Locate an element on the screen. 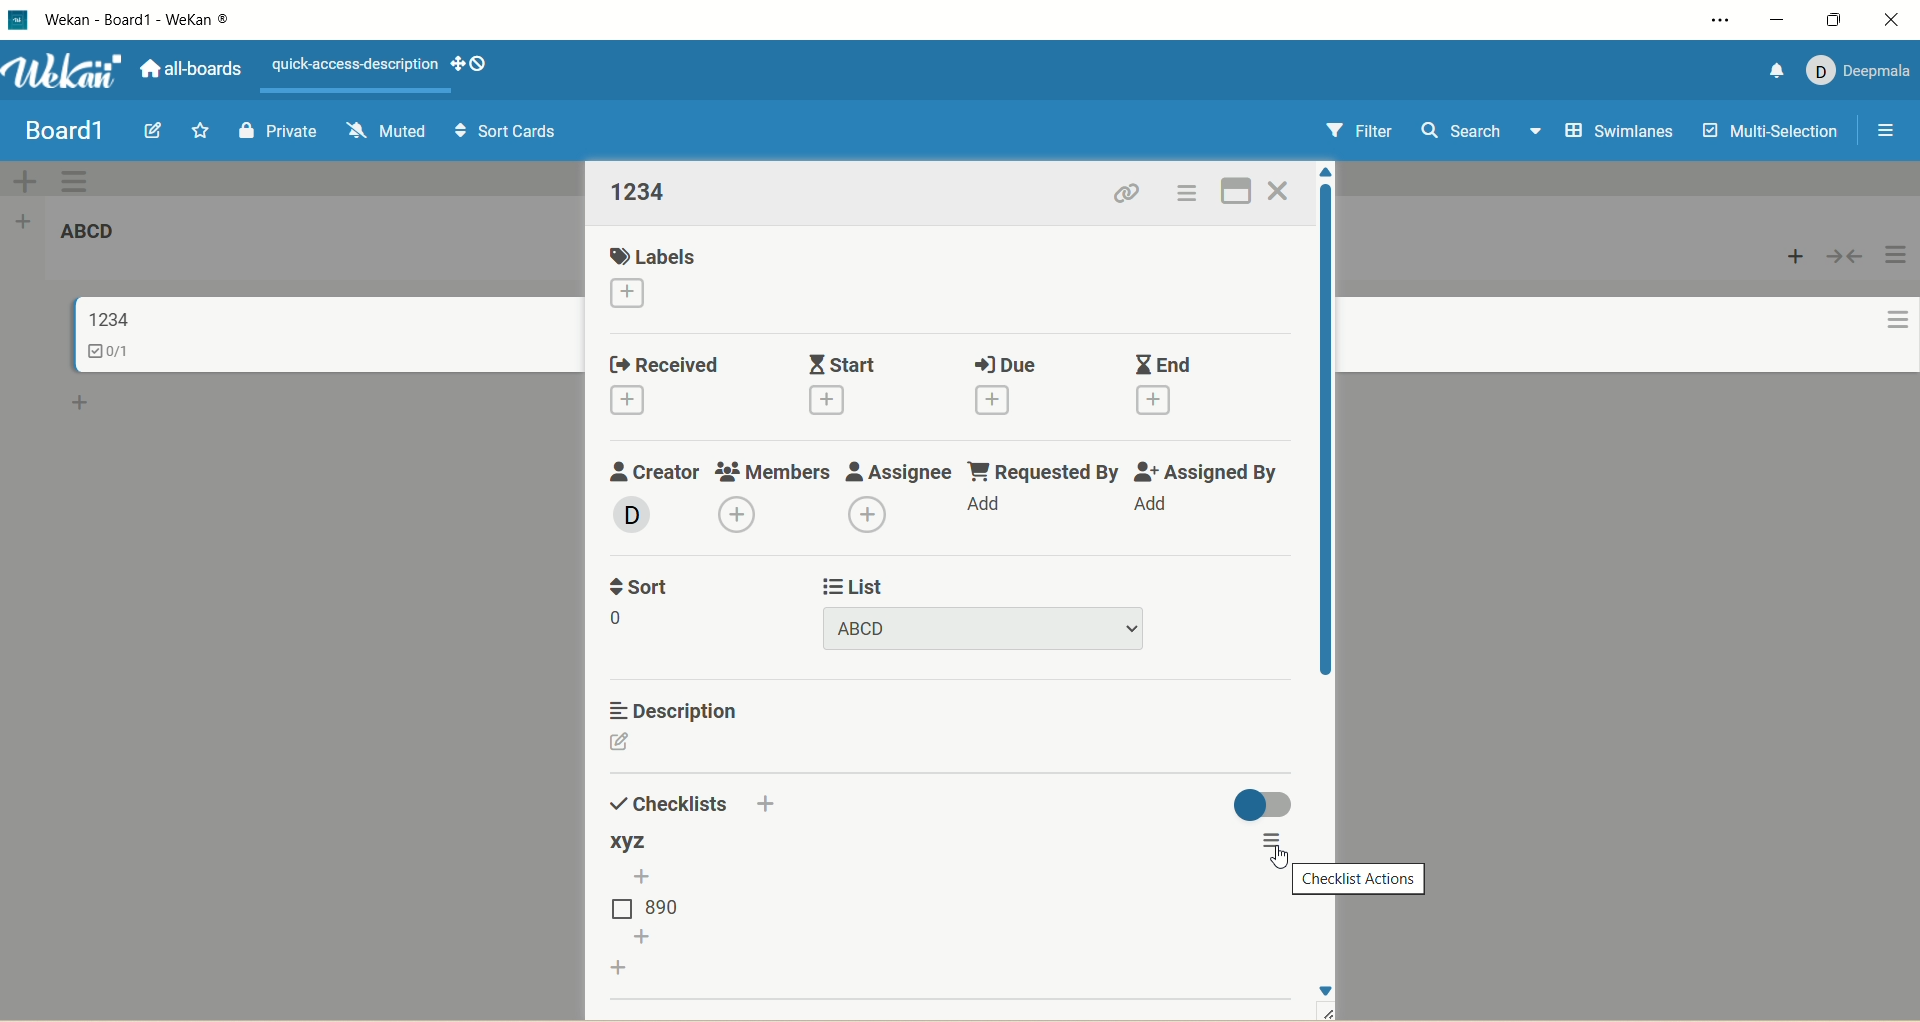  maximize is located at coordinates (1840, 18).